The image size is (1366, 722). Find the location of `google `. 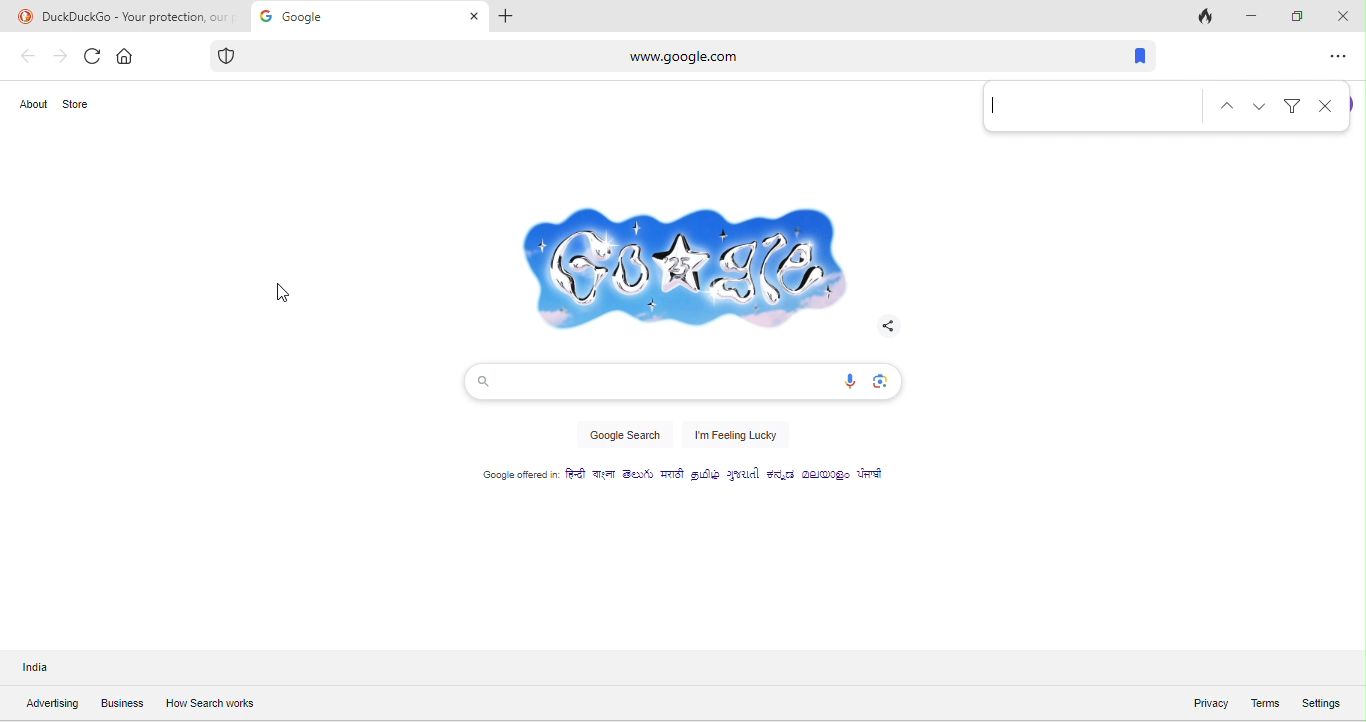

google  is located at coordinates (678, 261).